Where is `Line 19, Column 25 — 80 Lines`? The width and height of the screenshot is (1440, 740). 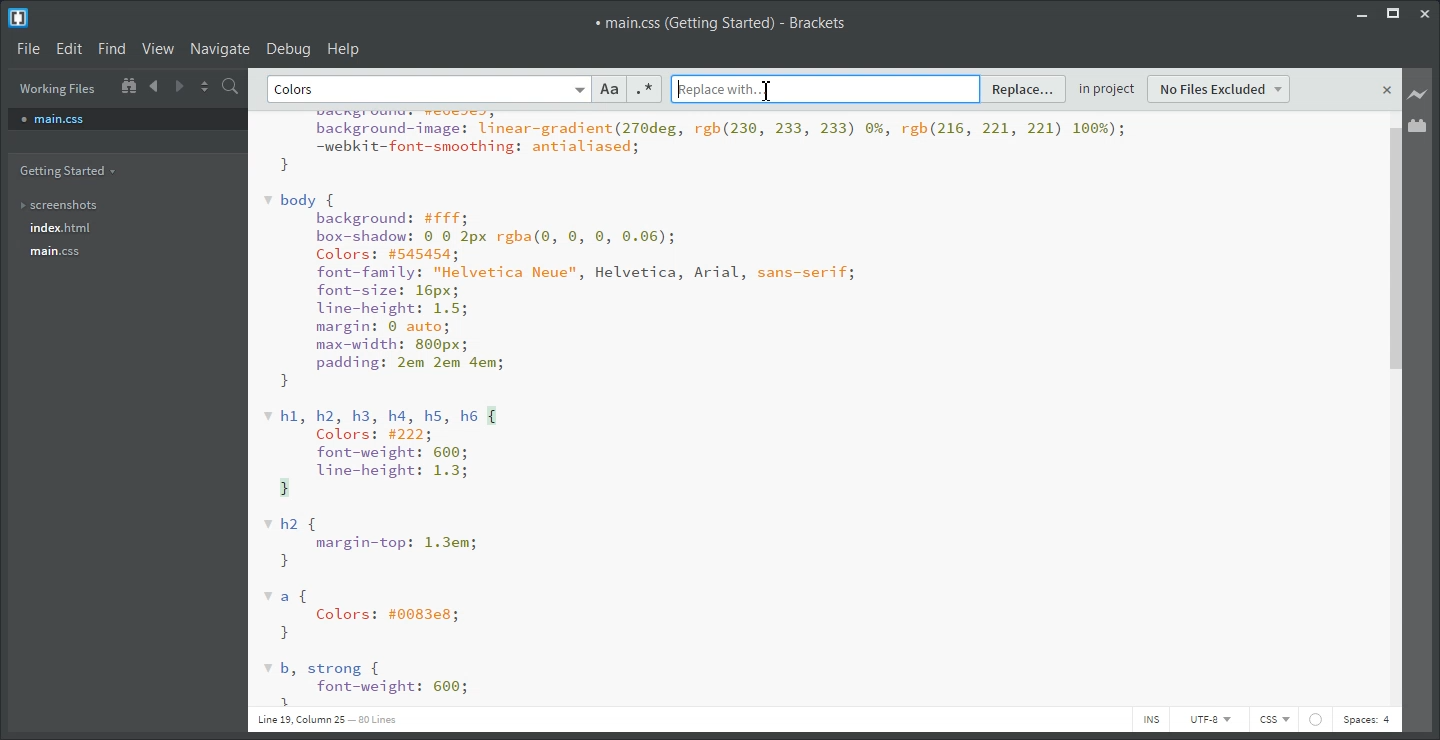
Line 19, Column 25 — 80 Lines is located at coordinates (326, 719).